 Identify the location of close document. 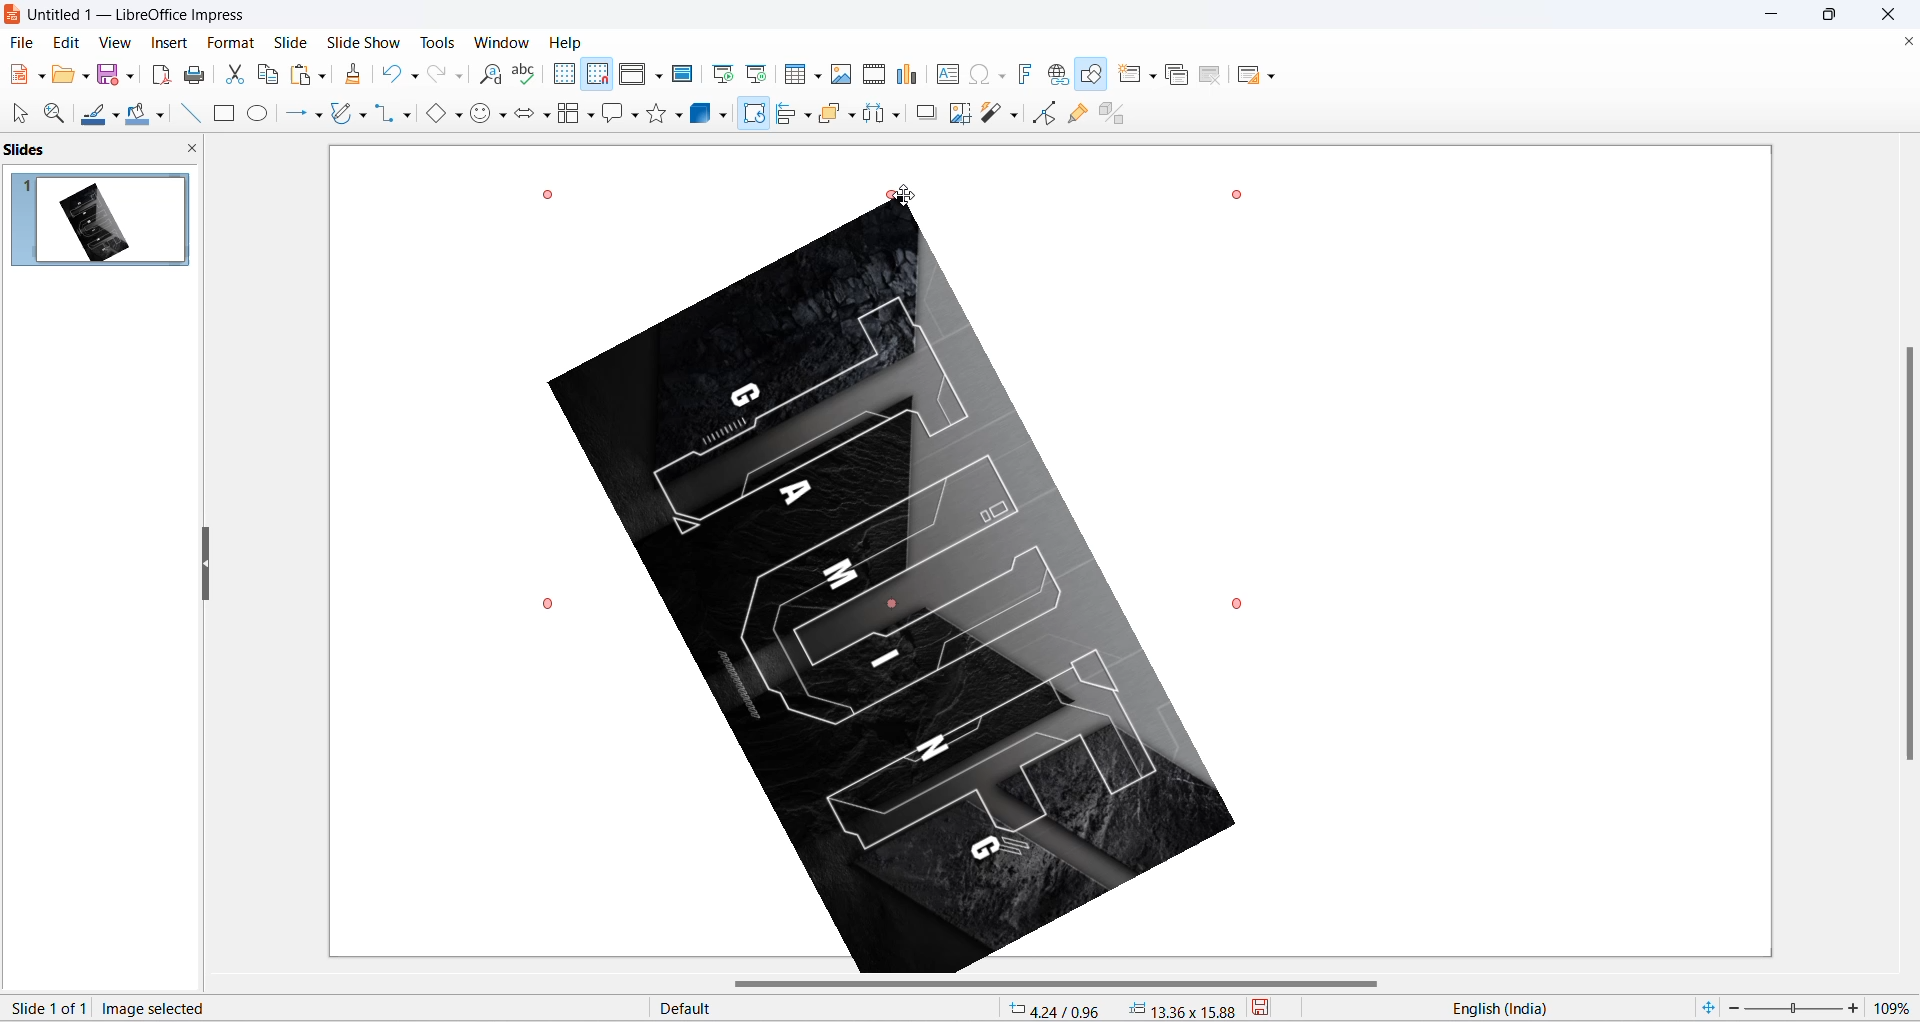
(1906, 42).